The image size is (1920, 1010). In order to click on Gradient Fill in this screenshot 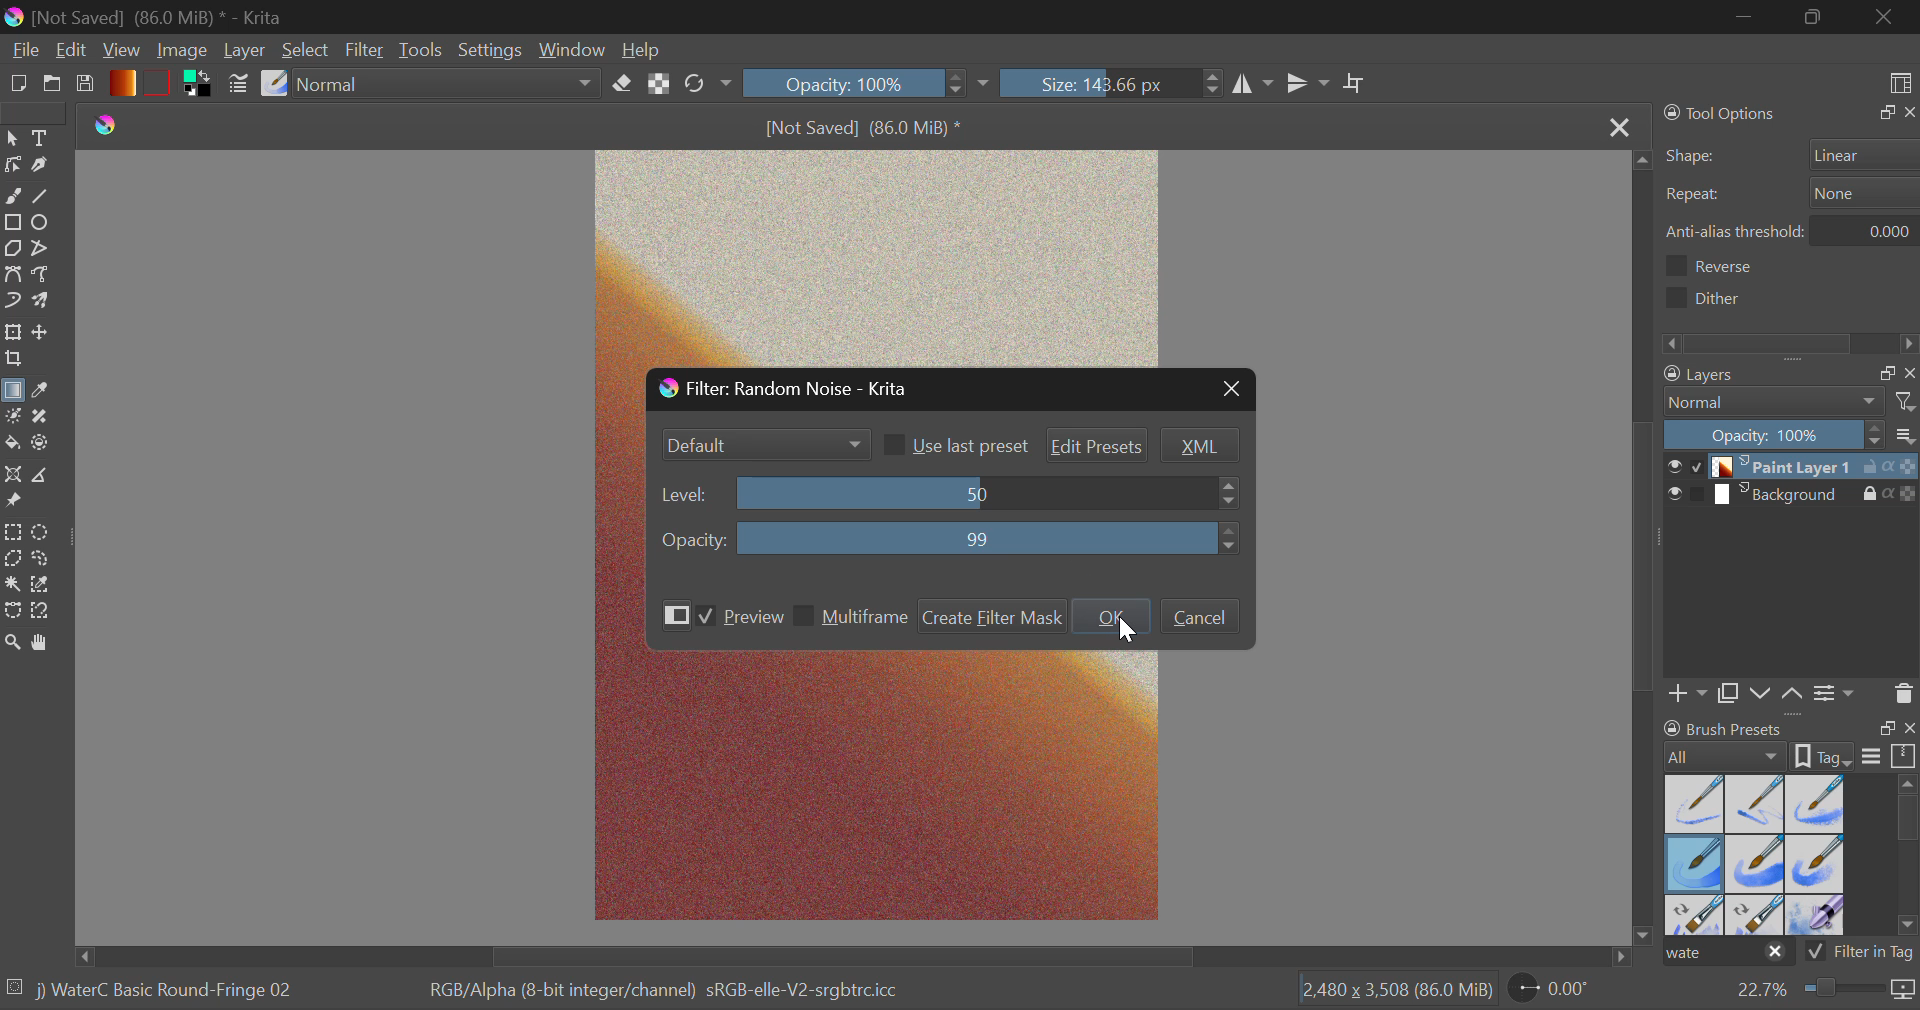, I will do `click(14, 392)`.